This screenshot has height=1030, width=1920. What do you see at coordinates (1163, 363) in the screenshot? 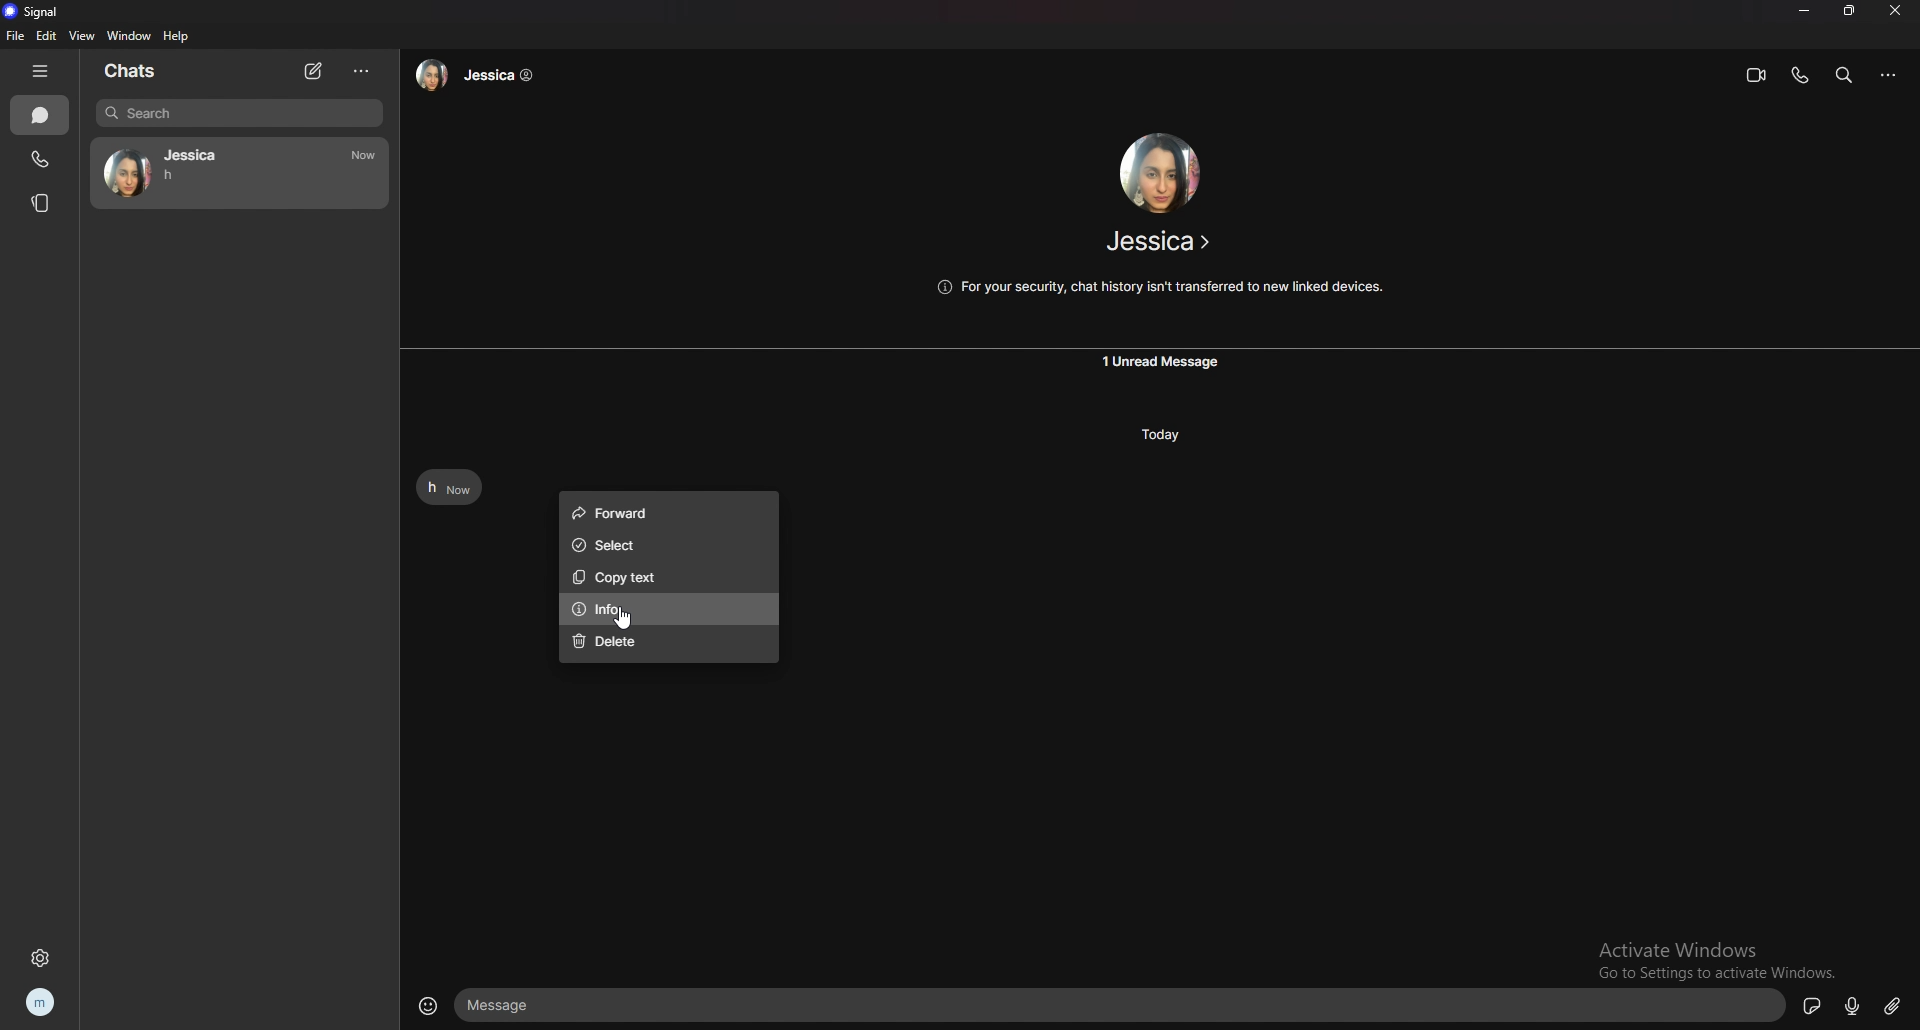
I see `unread message` at bounding box center [1163, 363].